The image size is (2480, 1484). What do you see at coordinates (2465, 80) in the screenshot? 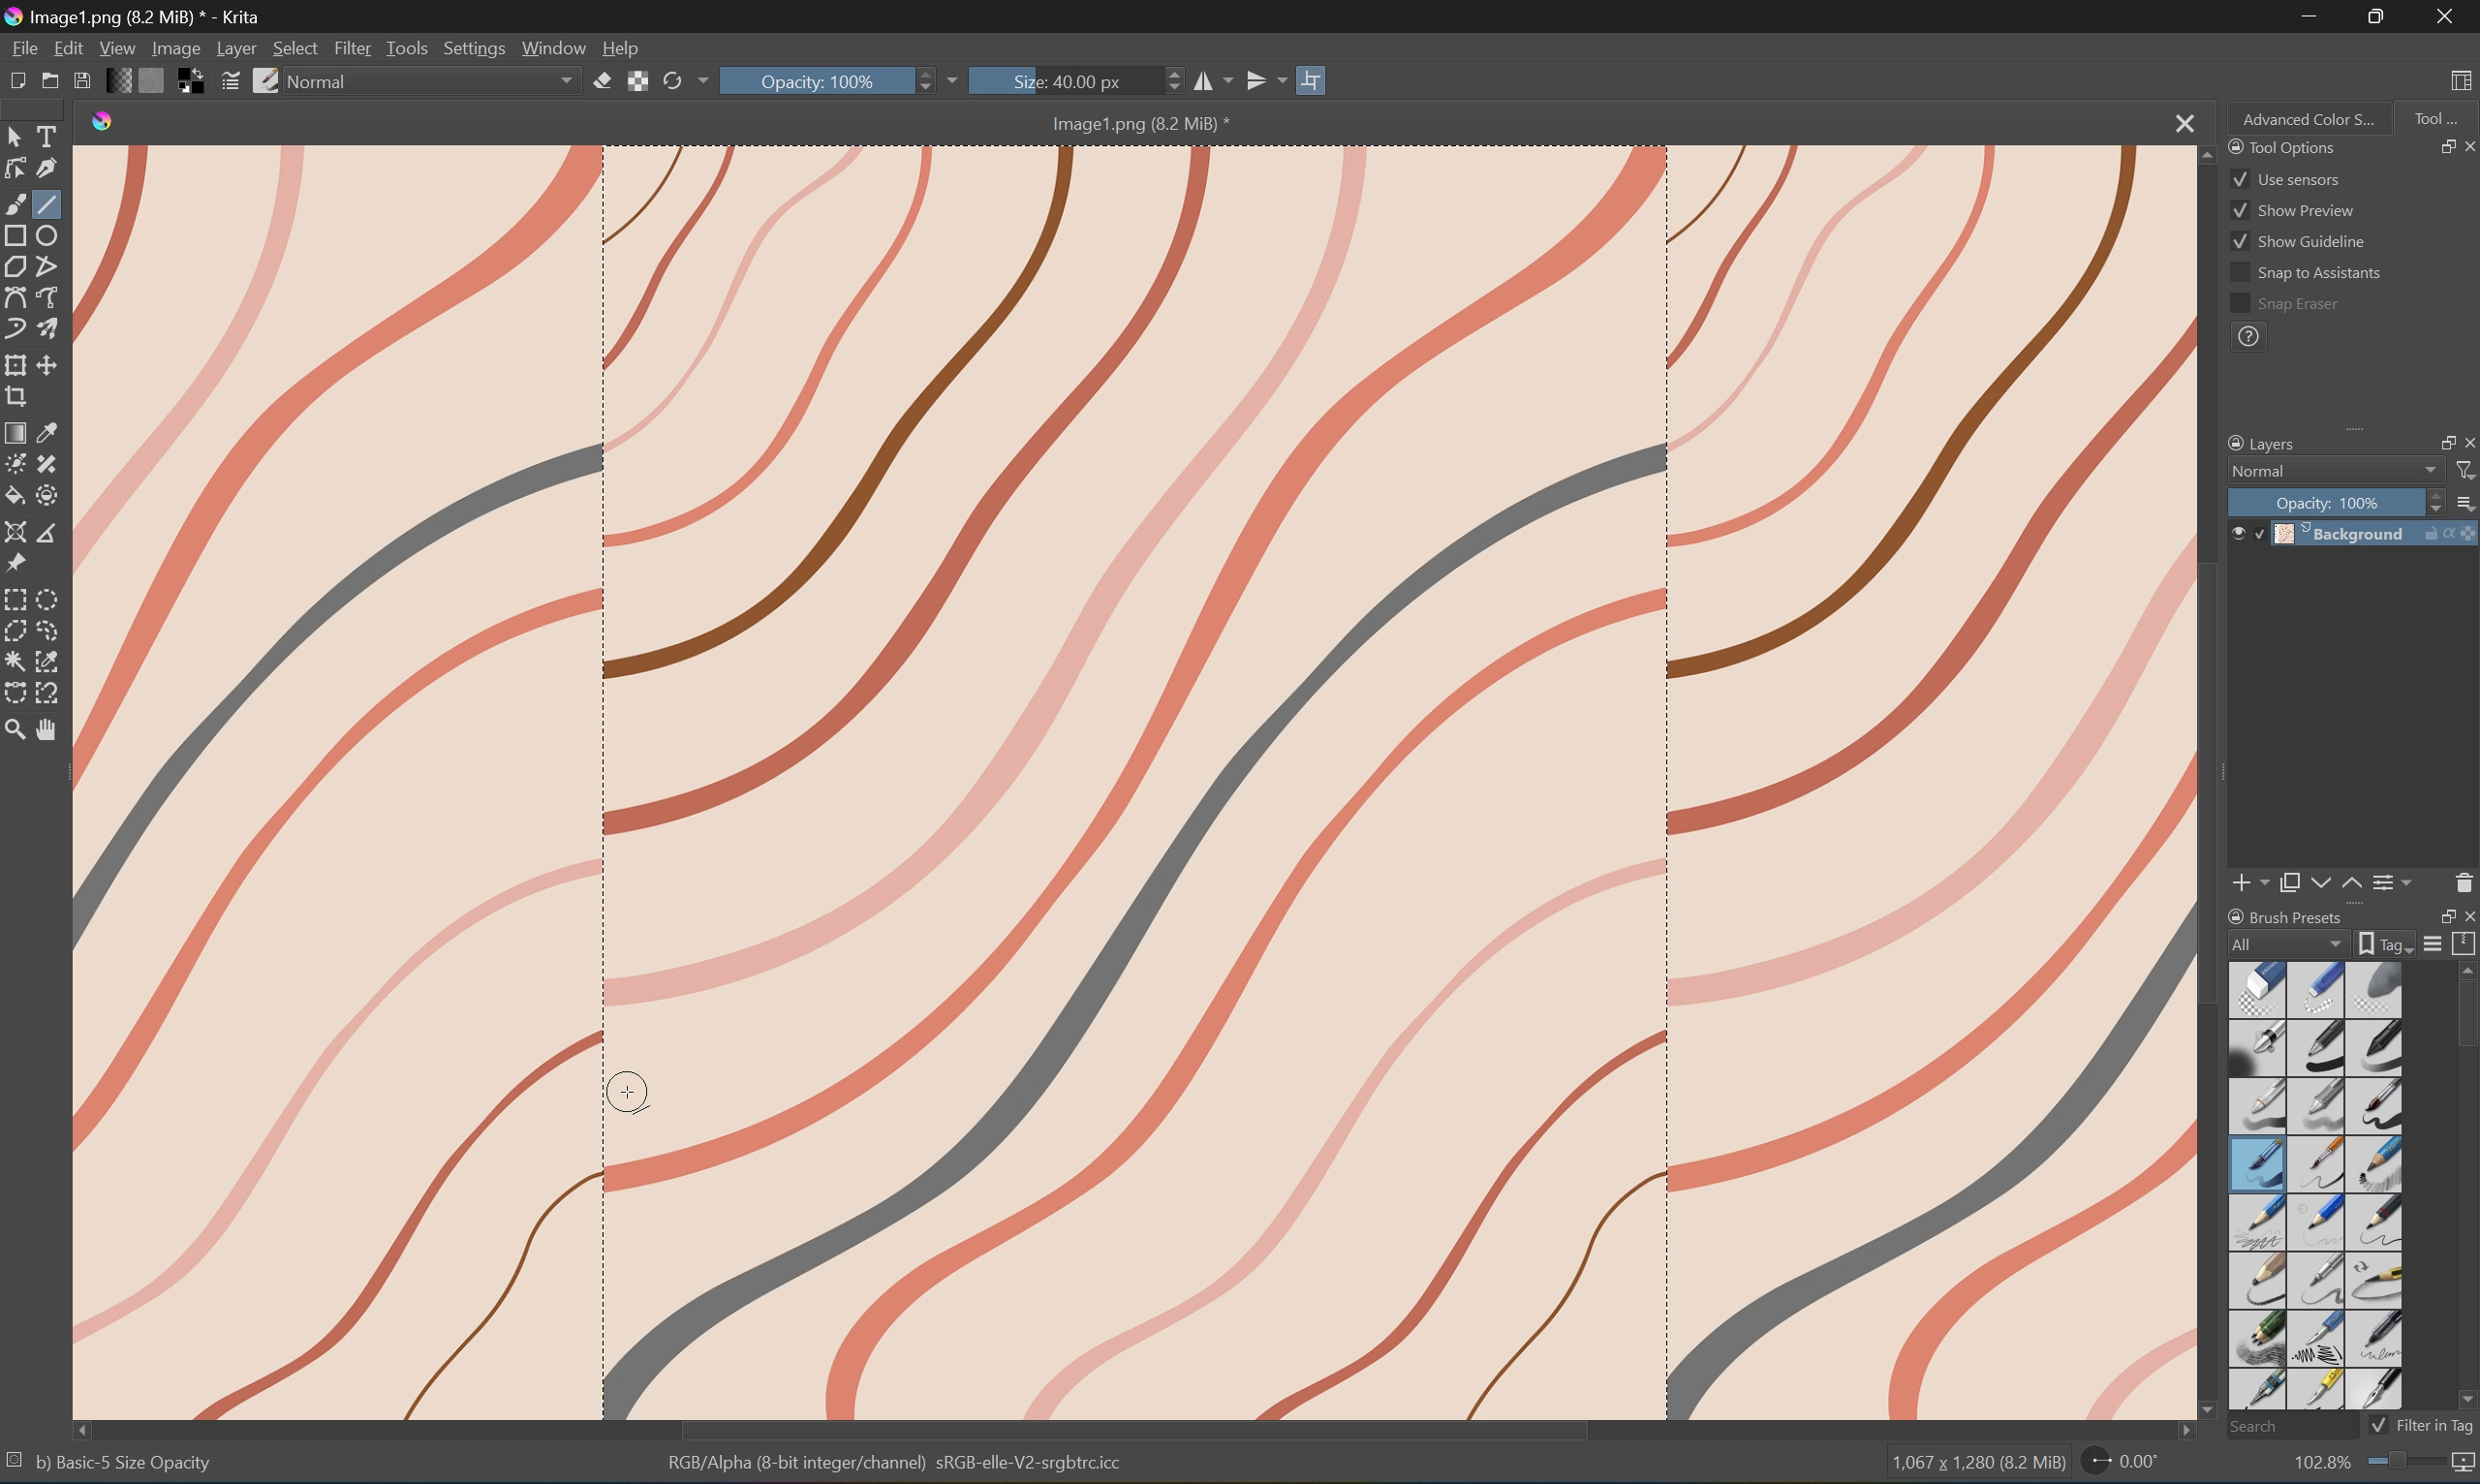
I see `Choose workspace` at bounding box center [2465, 80].